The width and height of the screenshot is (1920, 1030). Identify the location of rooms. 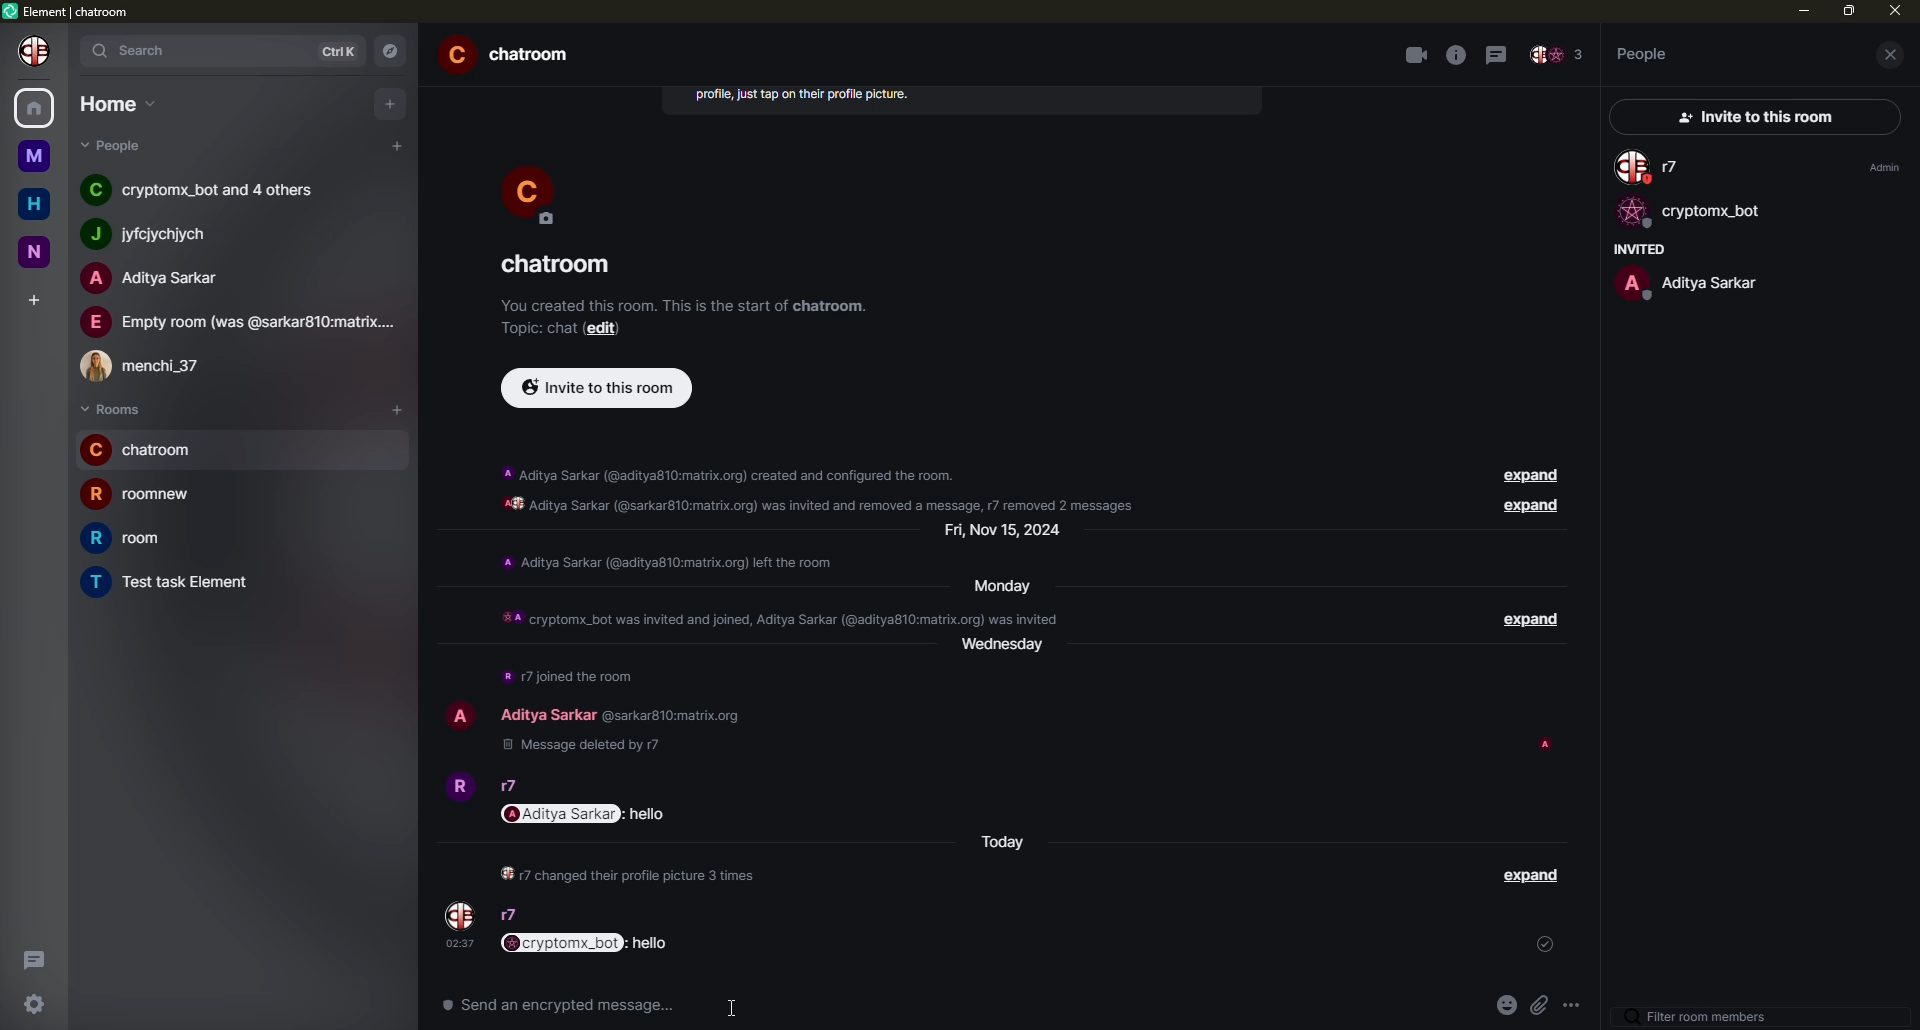
(112, 410).